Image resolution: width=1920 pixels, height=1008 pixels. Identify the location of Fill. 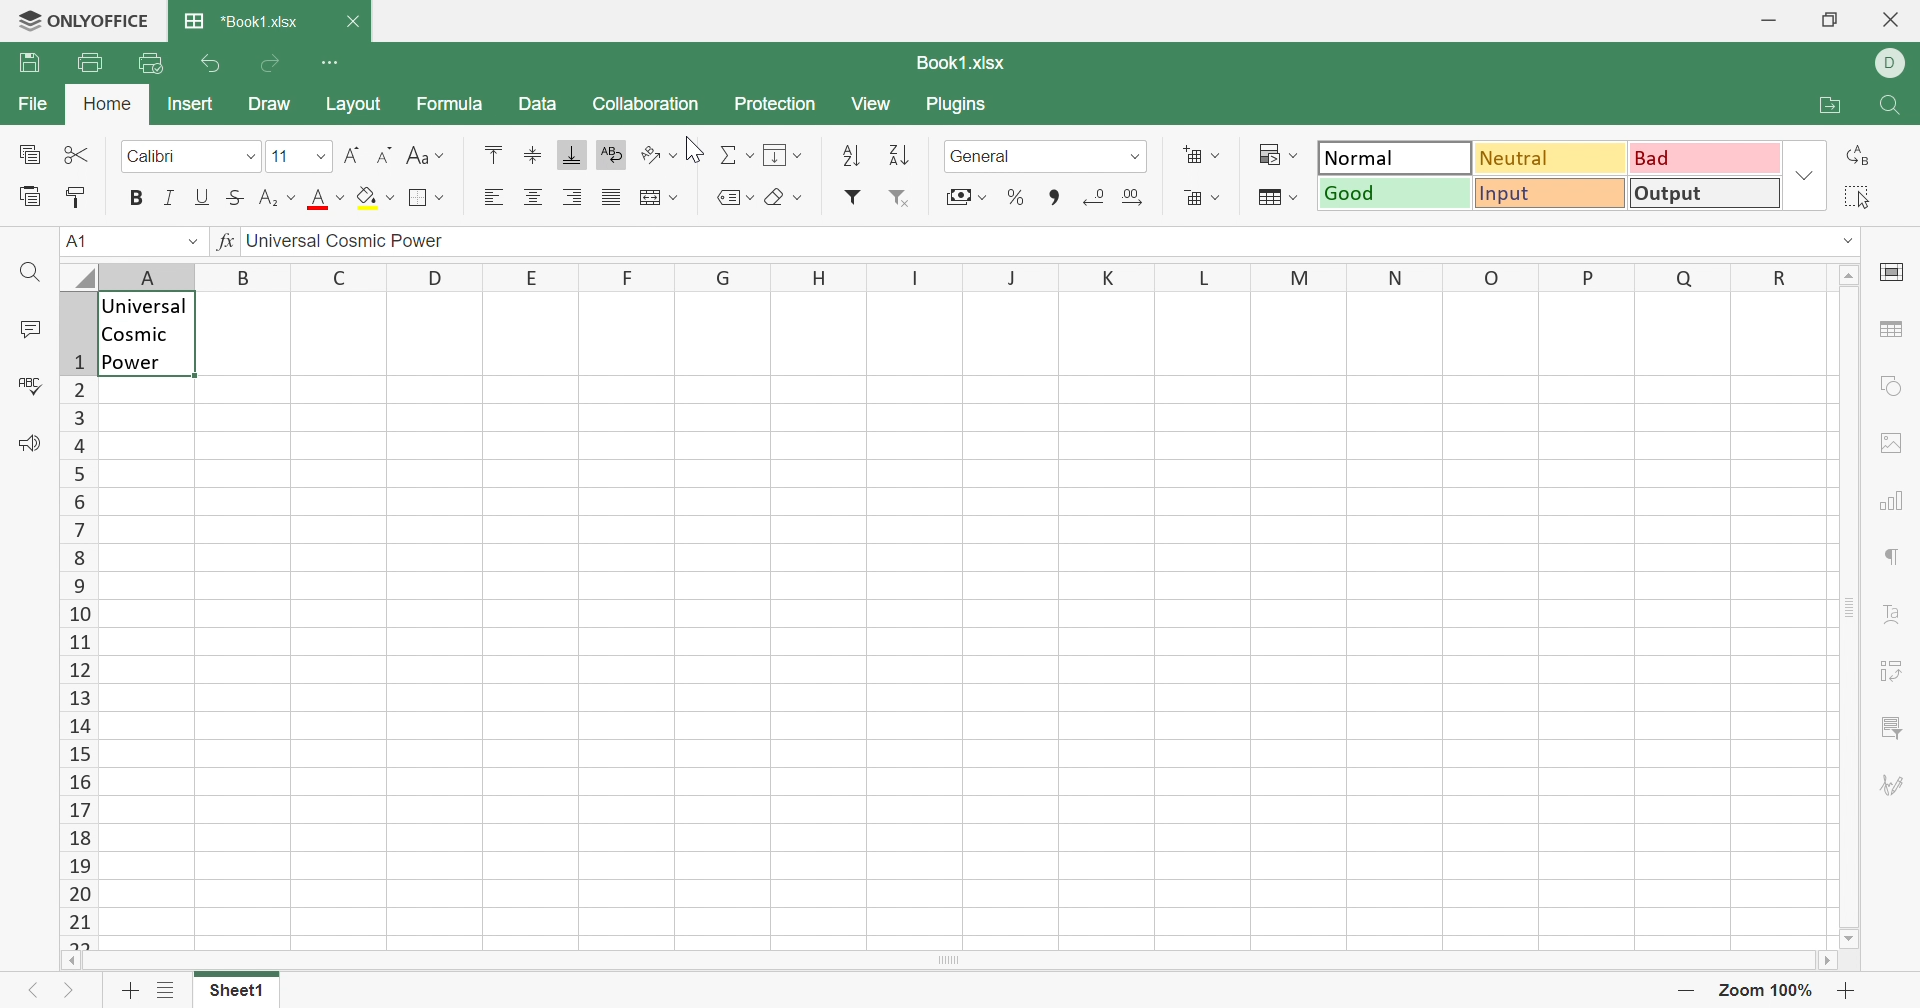
(783, 156).